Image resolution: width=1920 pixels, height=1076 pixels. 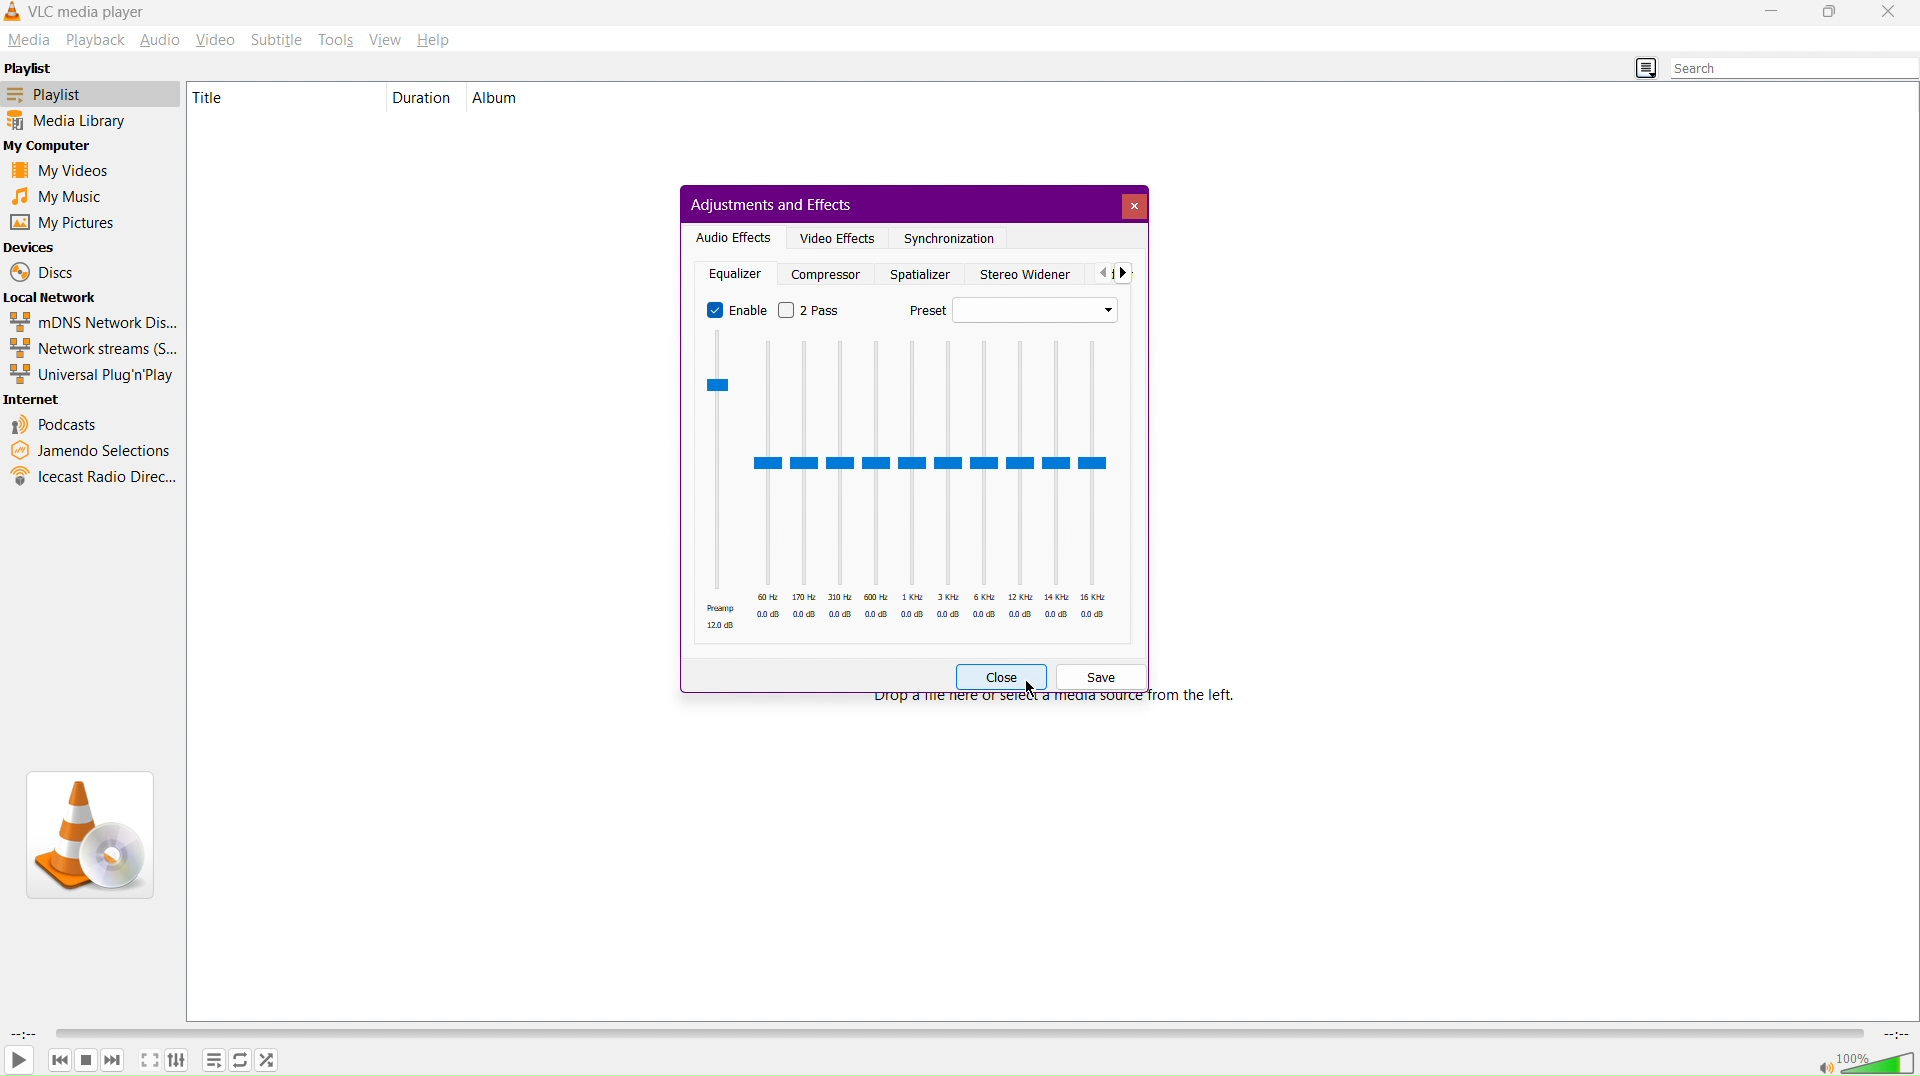 I want to click on 6 KHz, so click(x=984, y=480).